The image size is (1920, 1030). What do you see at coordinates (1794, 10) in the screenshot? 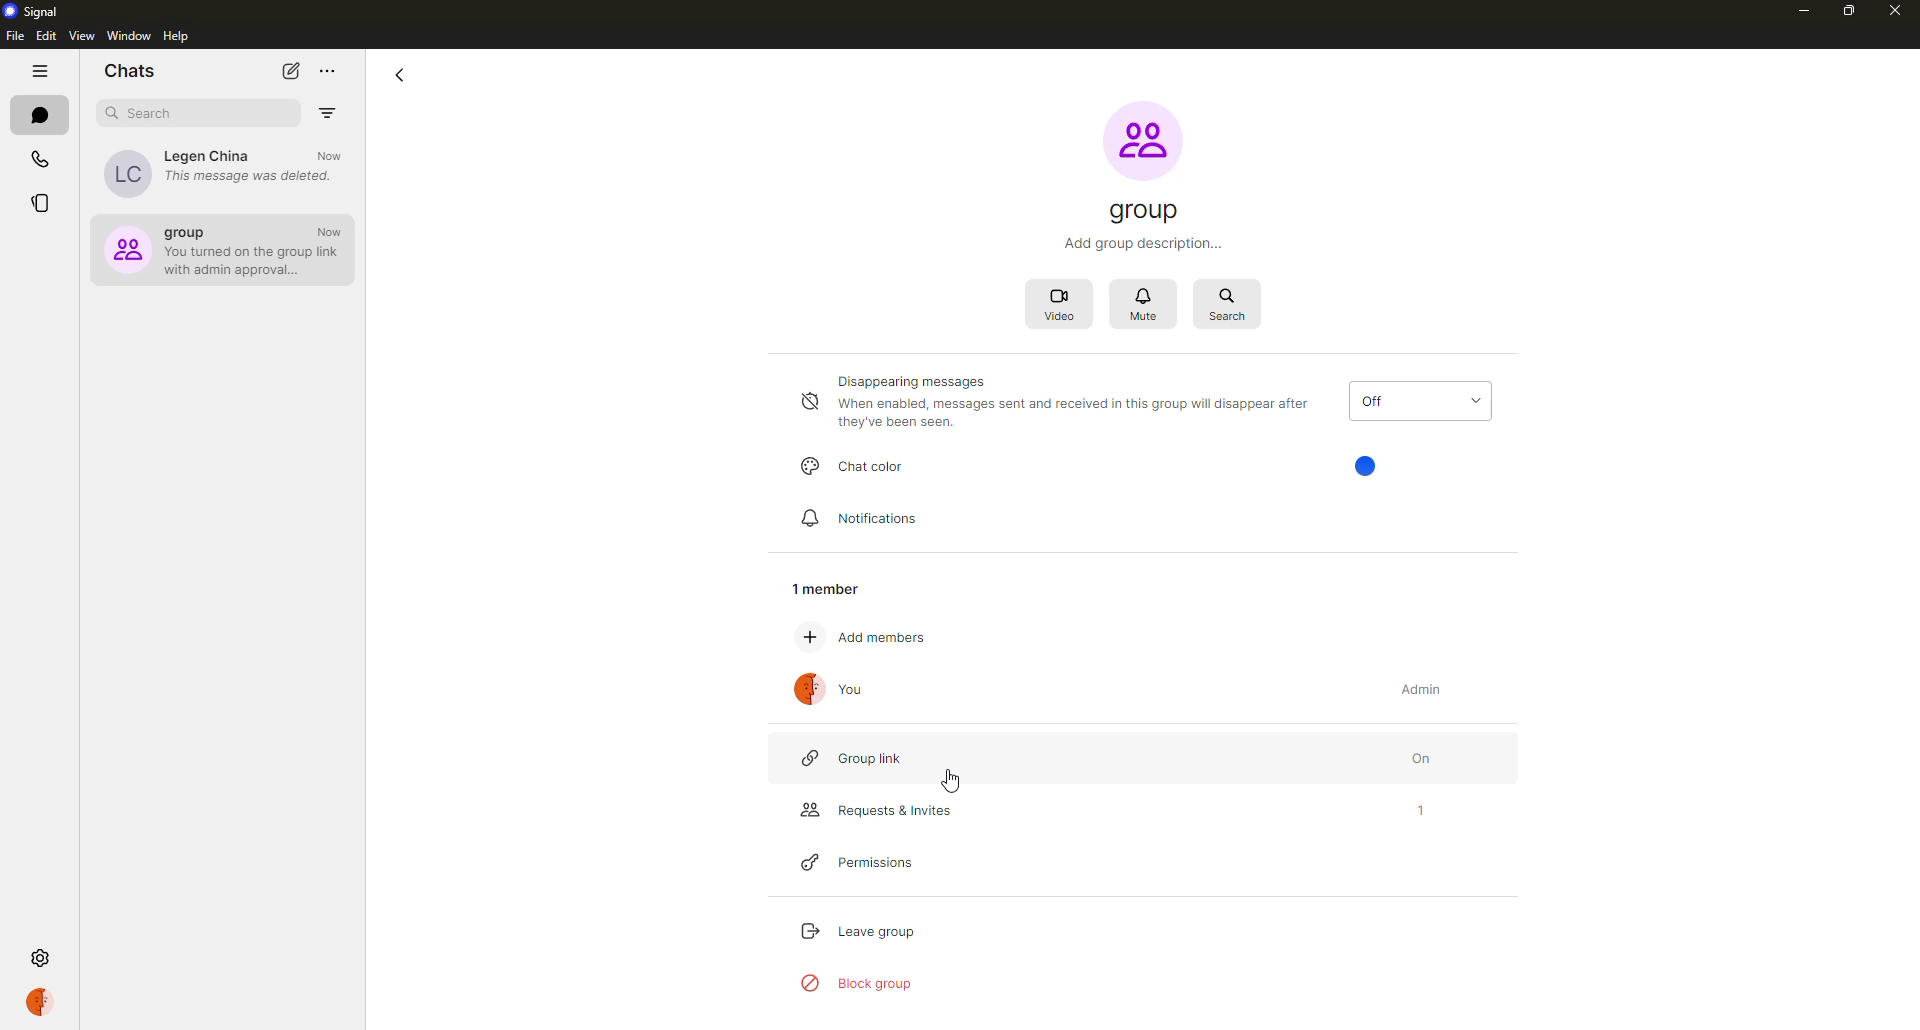
I see `minimize` at bounding box center [1794, 10].